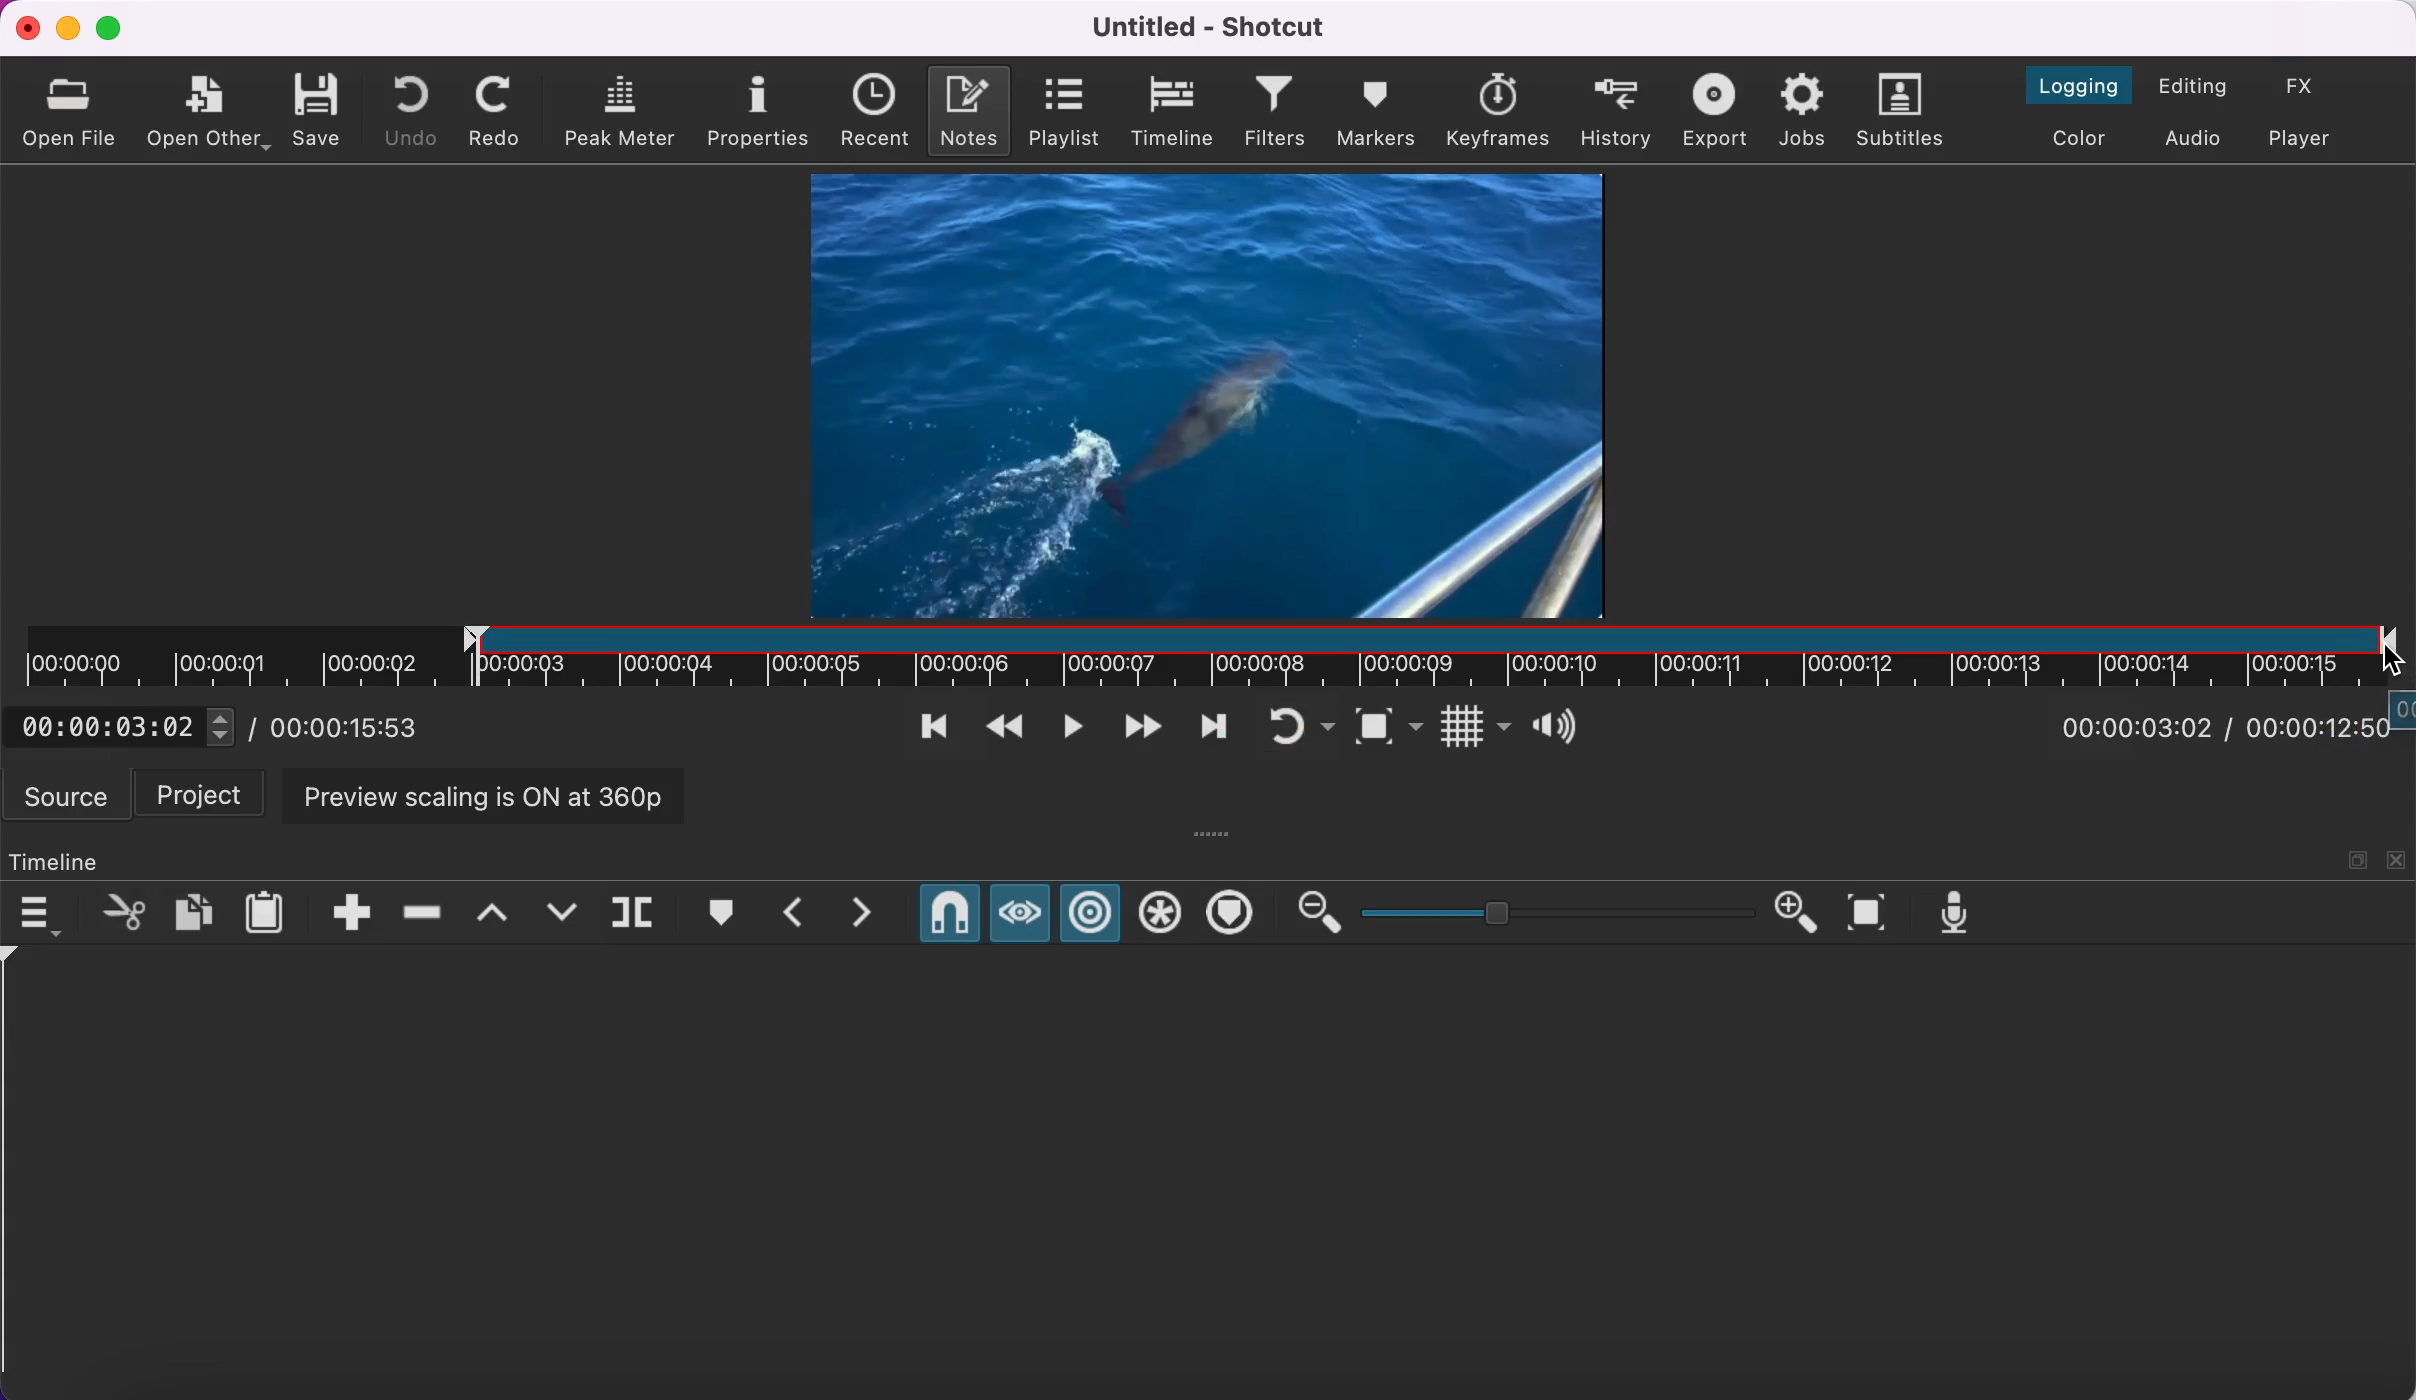  What do you see at coordinates (24, 27) in the screenshot?
I see `close` at bounding box center [24, 27].